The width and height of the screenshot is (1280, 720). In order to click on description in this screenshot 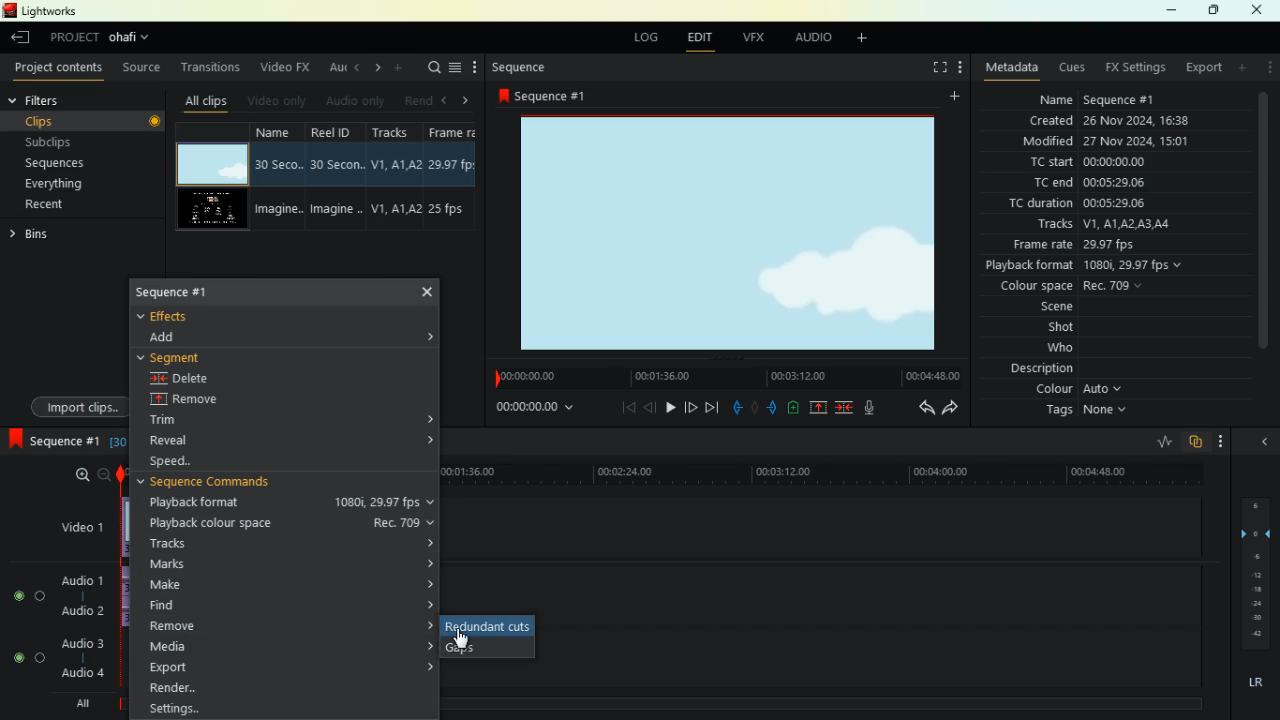, I will do `click(1041, 370)`.